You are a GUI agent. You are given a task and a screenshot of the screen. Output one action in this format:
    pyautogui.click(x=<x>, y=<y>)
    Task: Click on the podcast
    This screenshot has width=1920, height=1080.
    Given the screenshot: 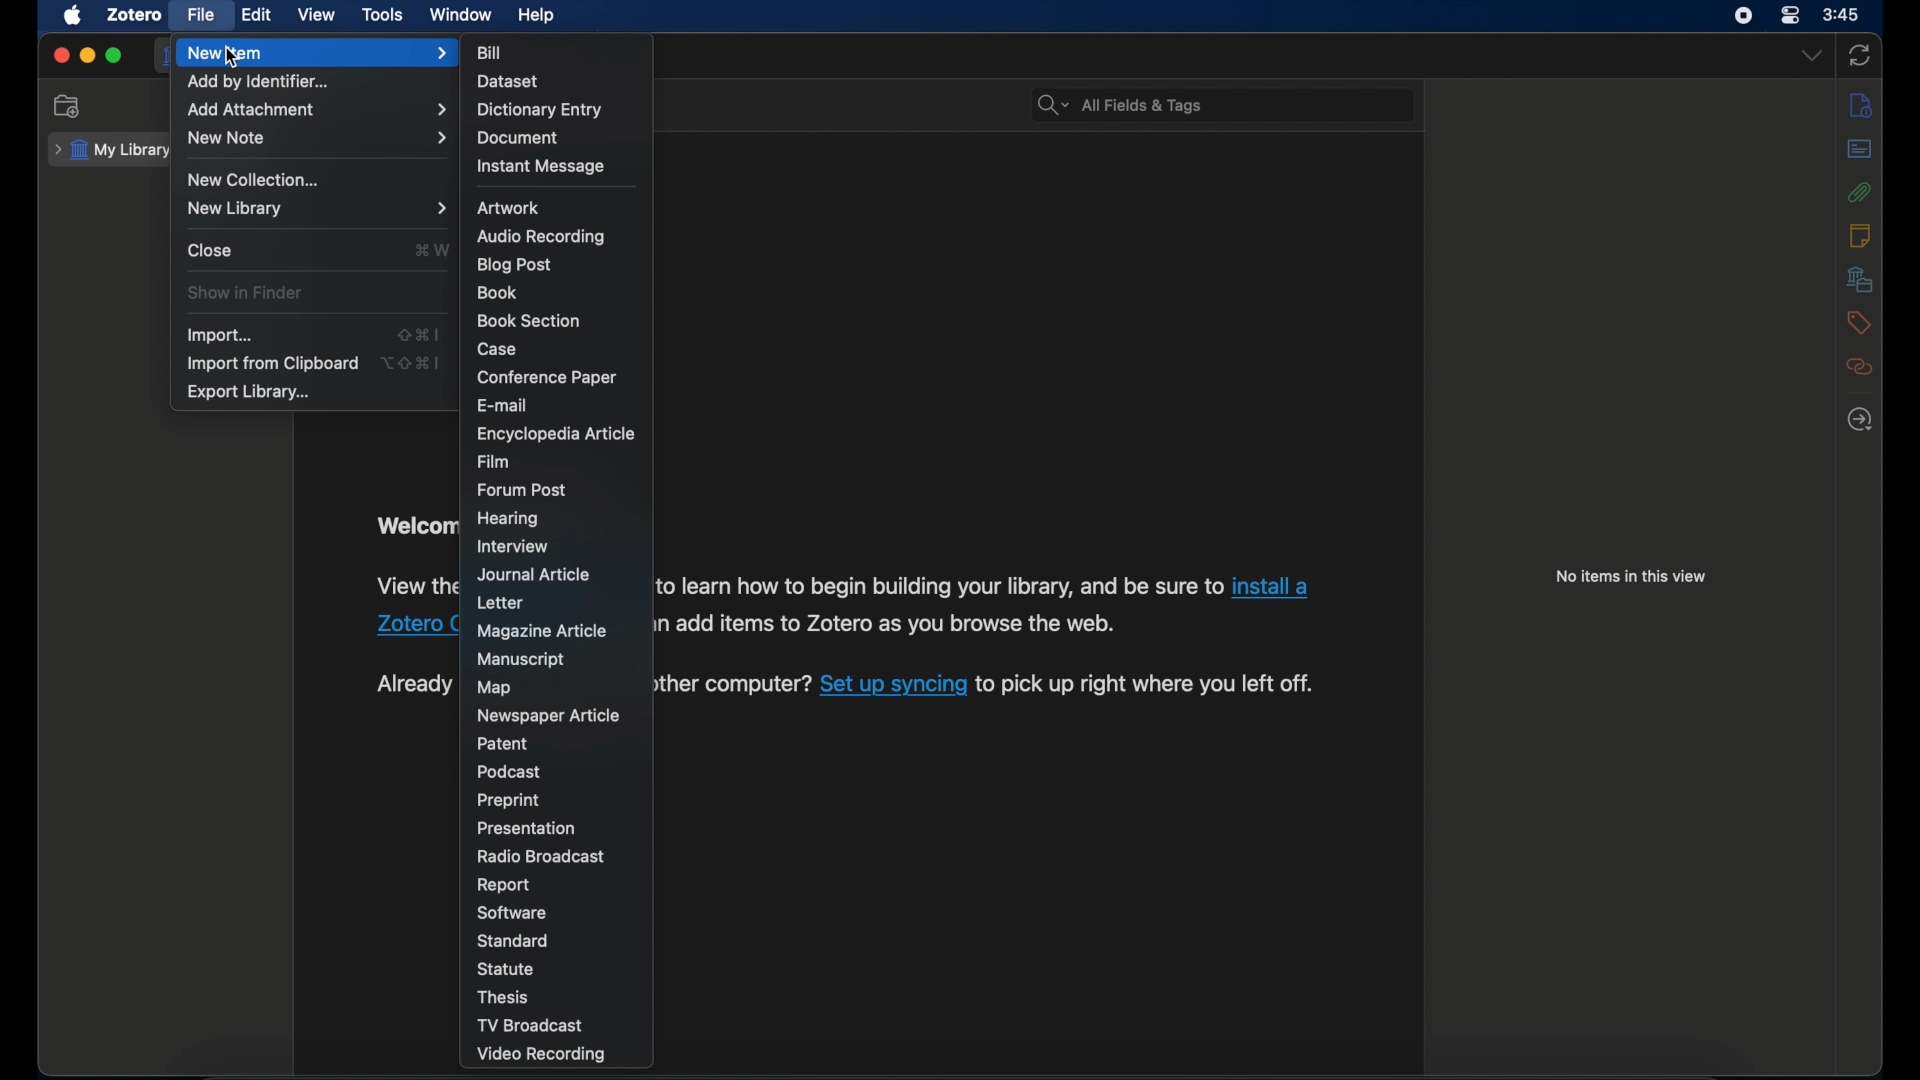 What is the action you would take?
    pyautogui.click(x=514, y=770)
    